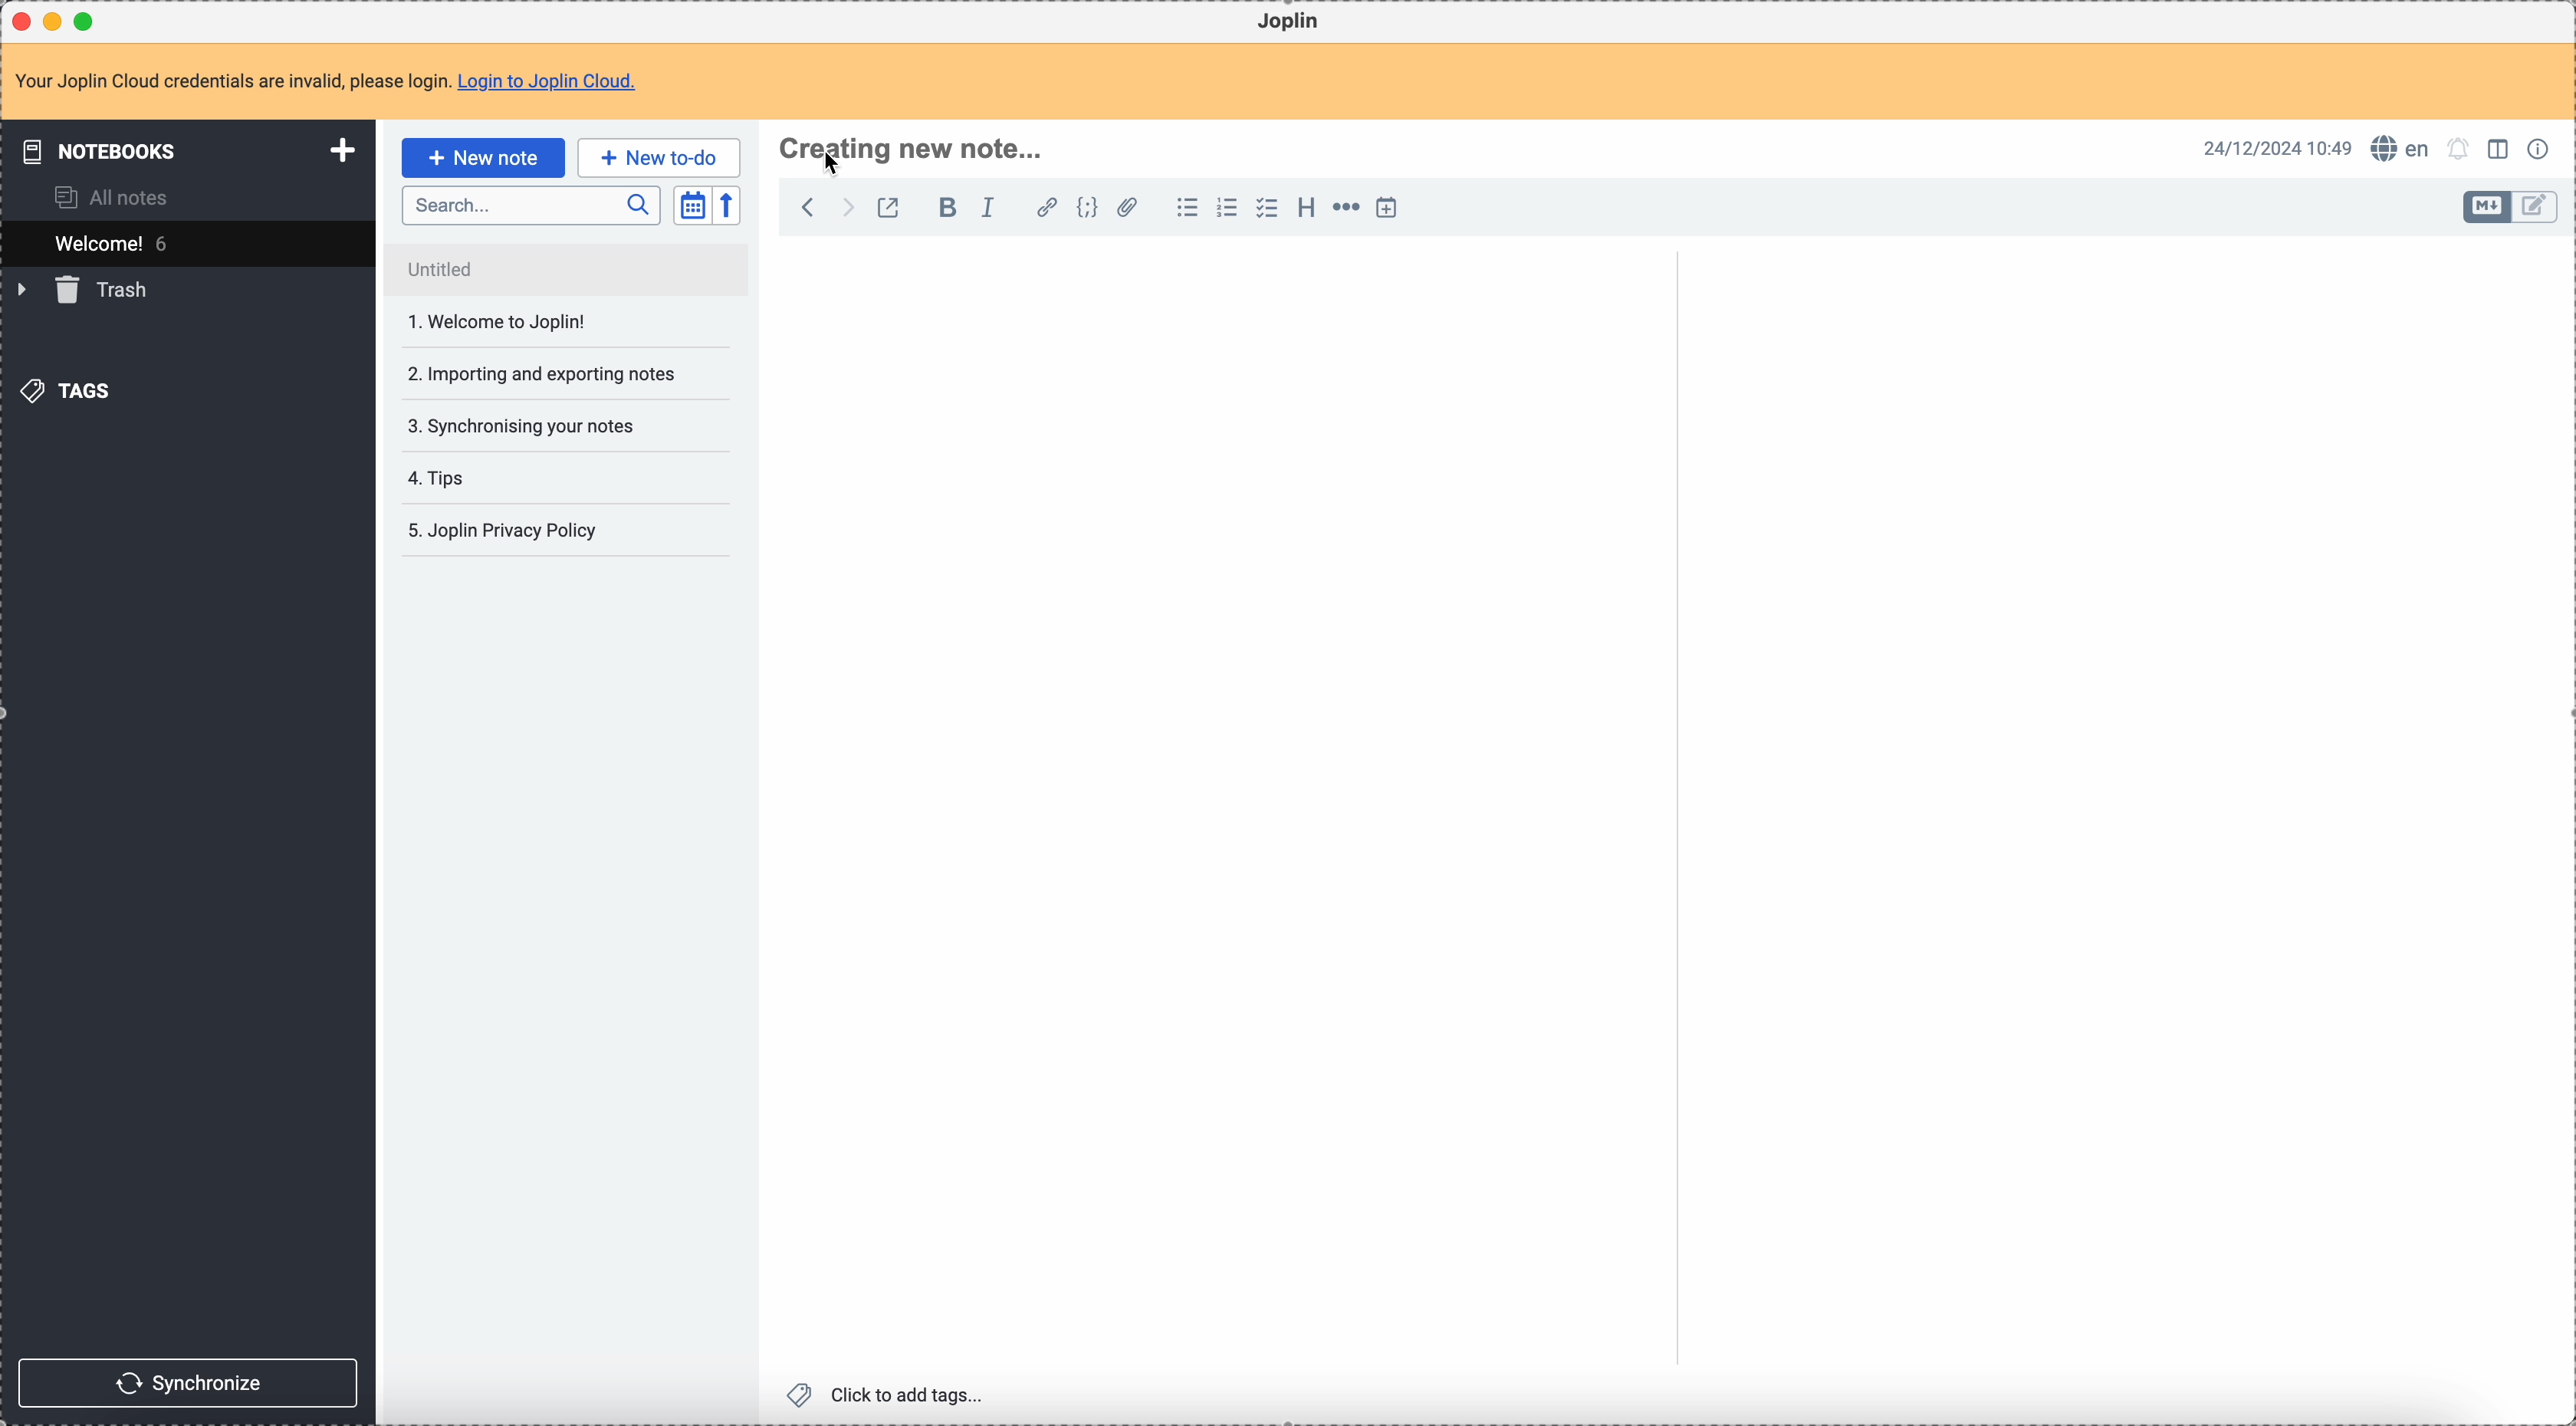 This screenshot has width=2576, height=1426. Describe the element at coordinates (325, 81) in the screenshot. I see `note` at that location.